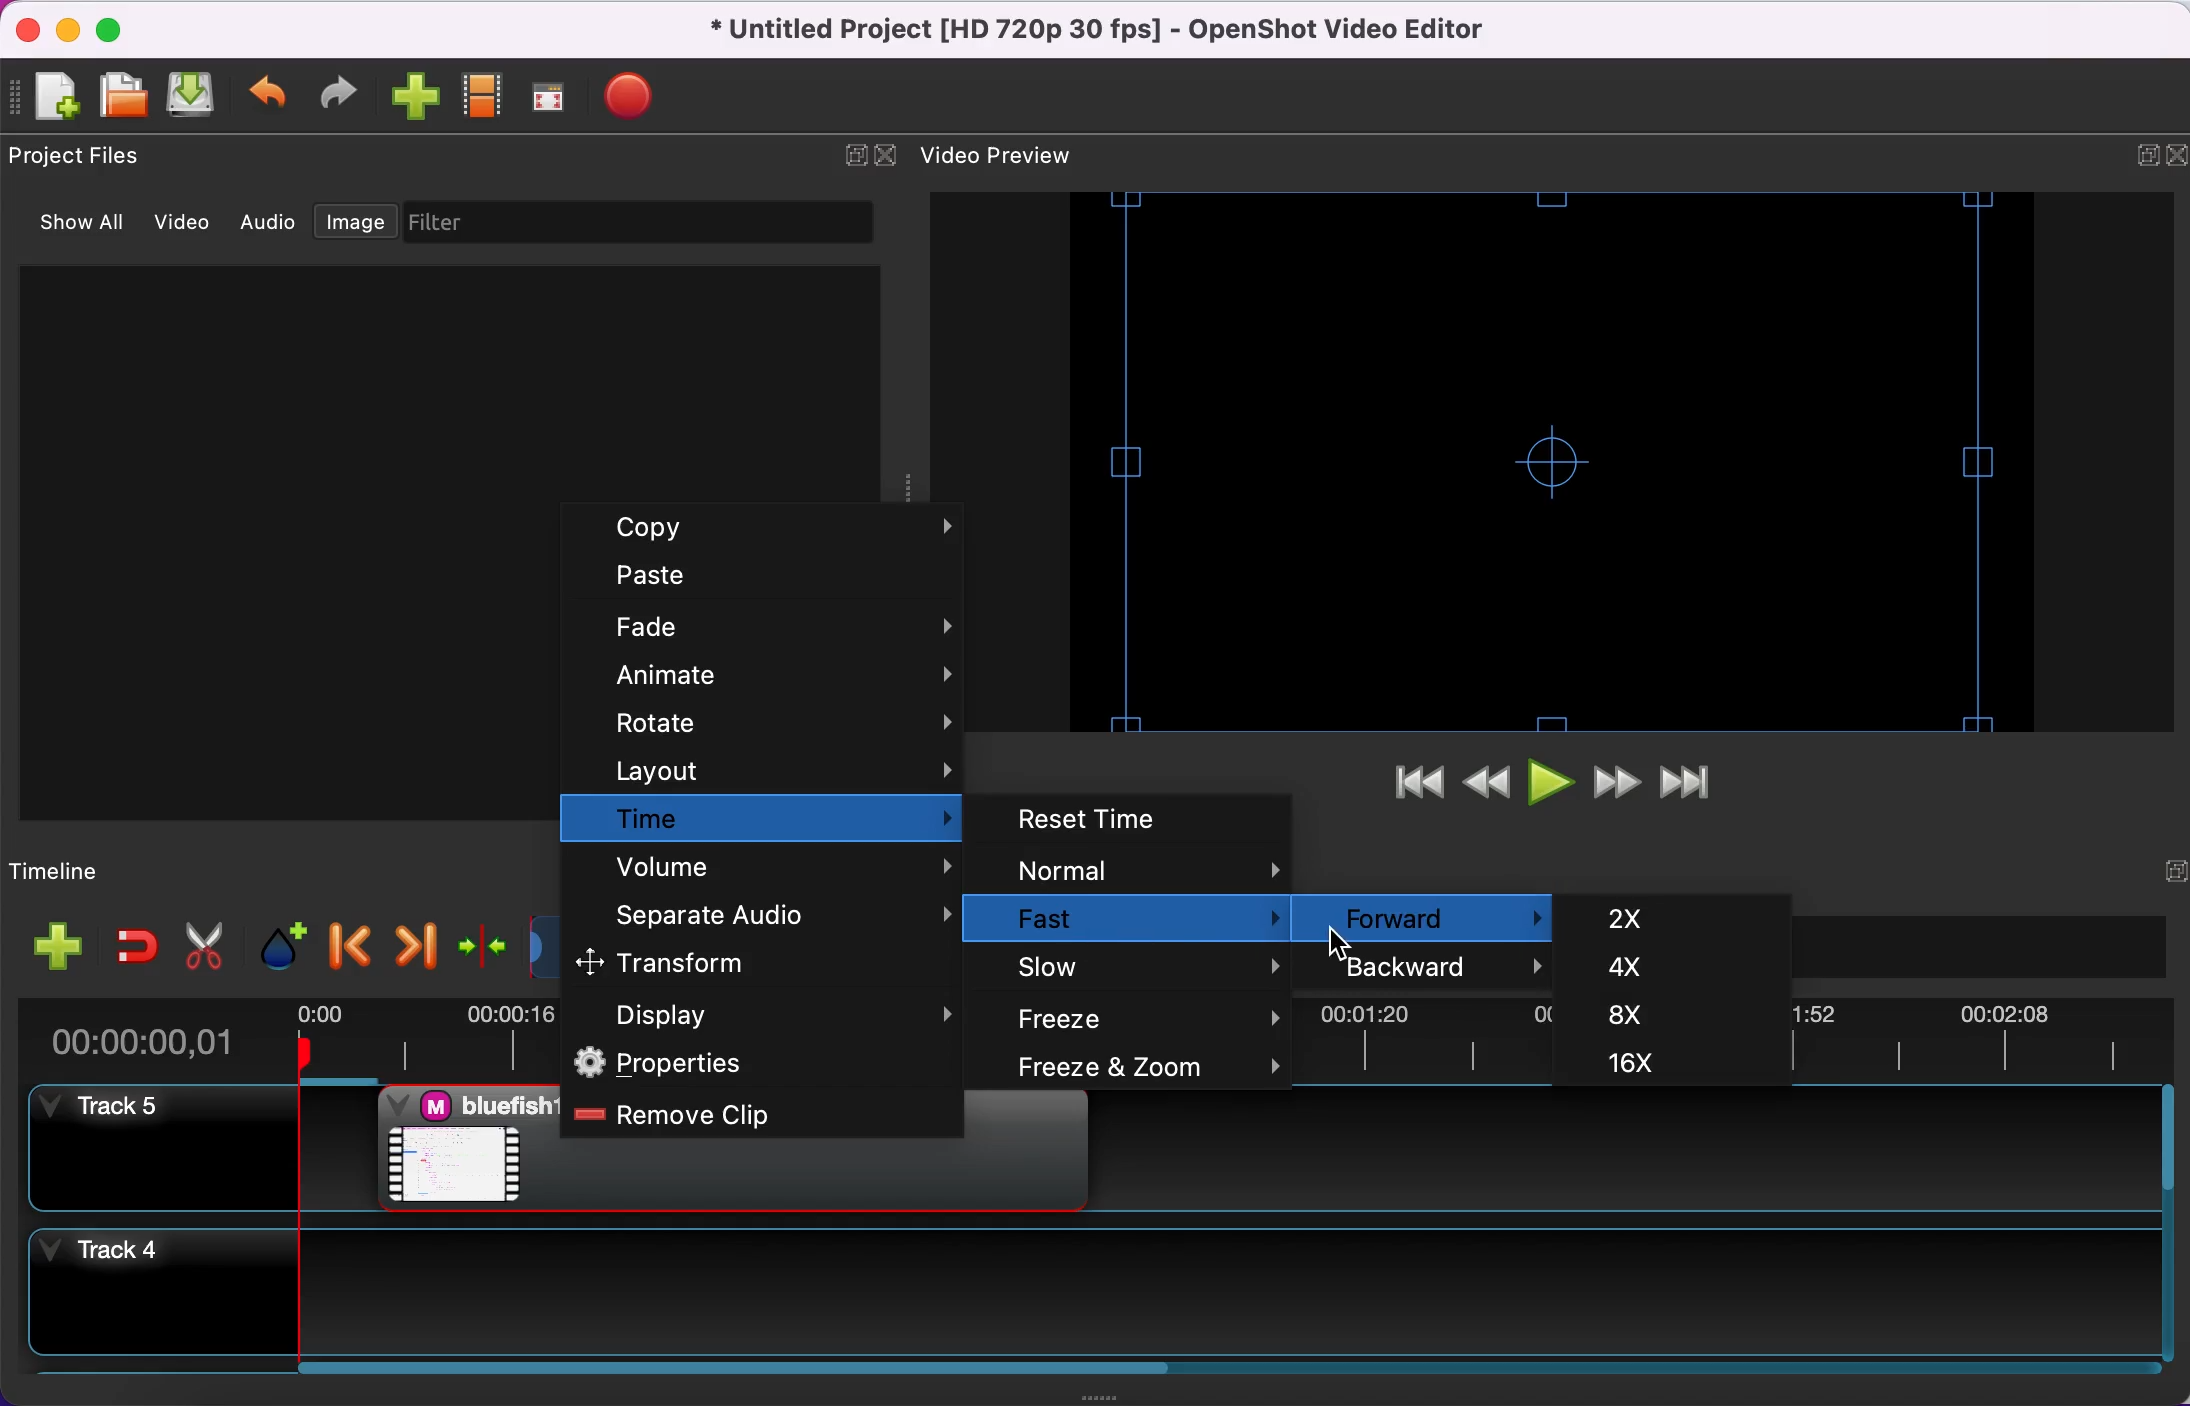 This screenshot has height=1406, width=2190. Describe the element at coordinates (766, 1016) in the screenshot. I see `display` at that location.